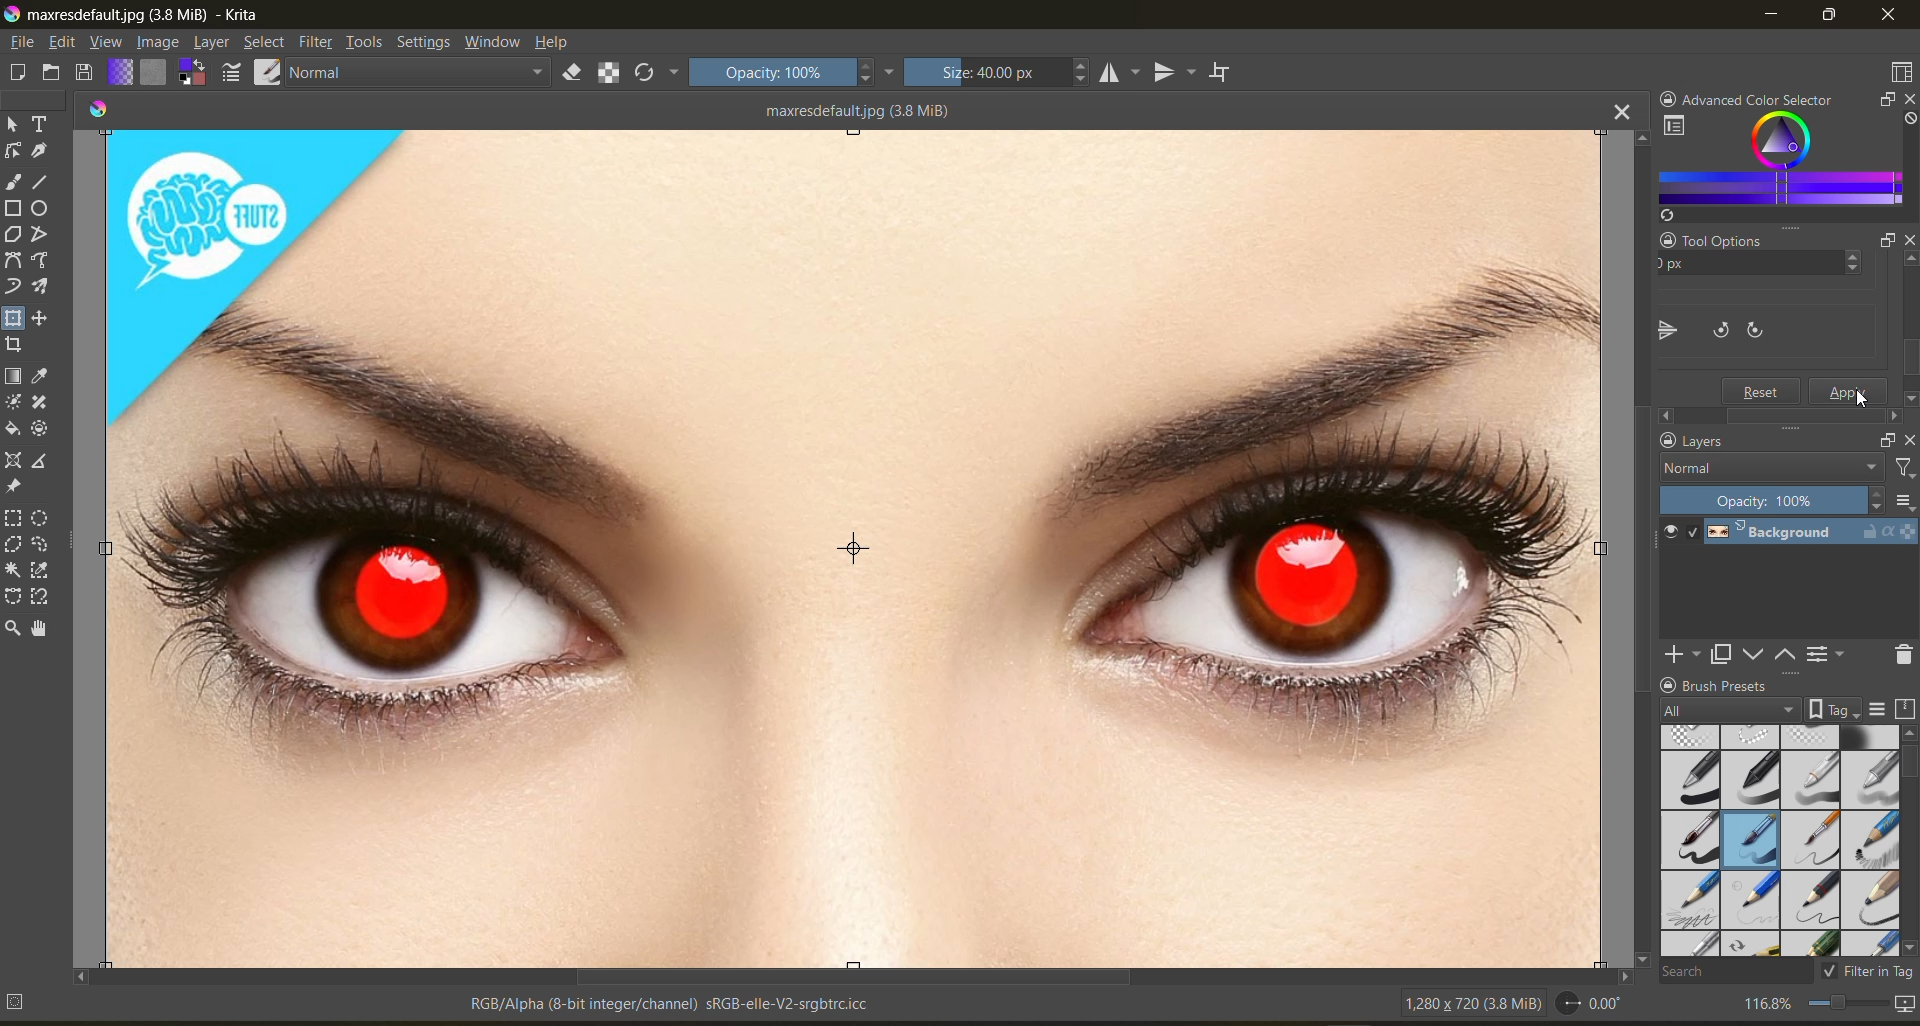 The height and width of the screenshot is (1026, 1920). What do you see at coordinates (142, 16) in the screenshot?
I see `app name and file name` at bounding box center [142, 16].